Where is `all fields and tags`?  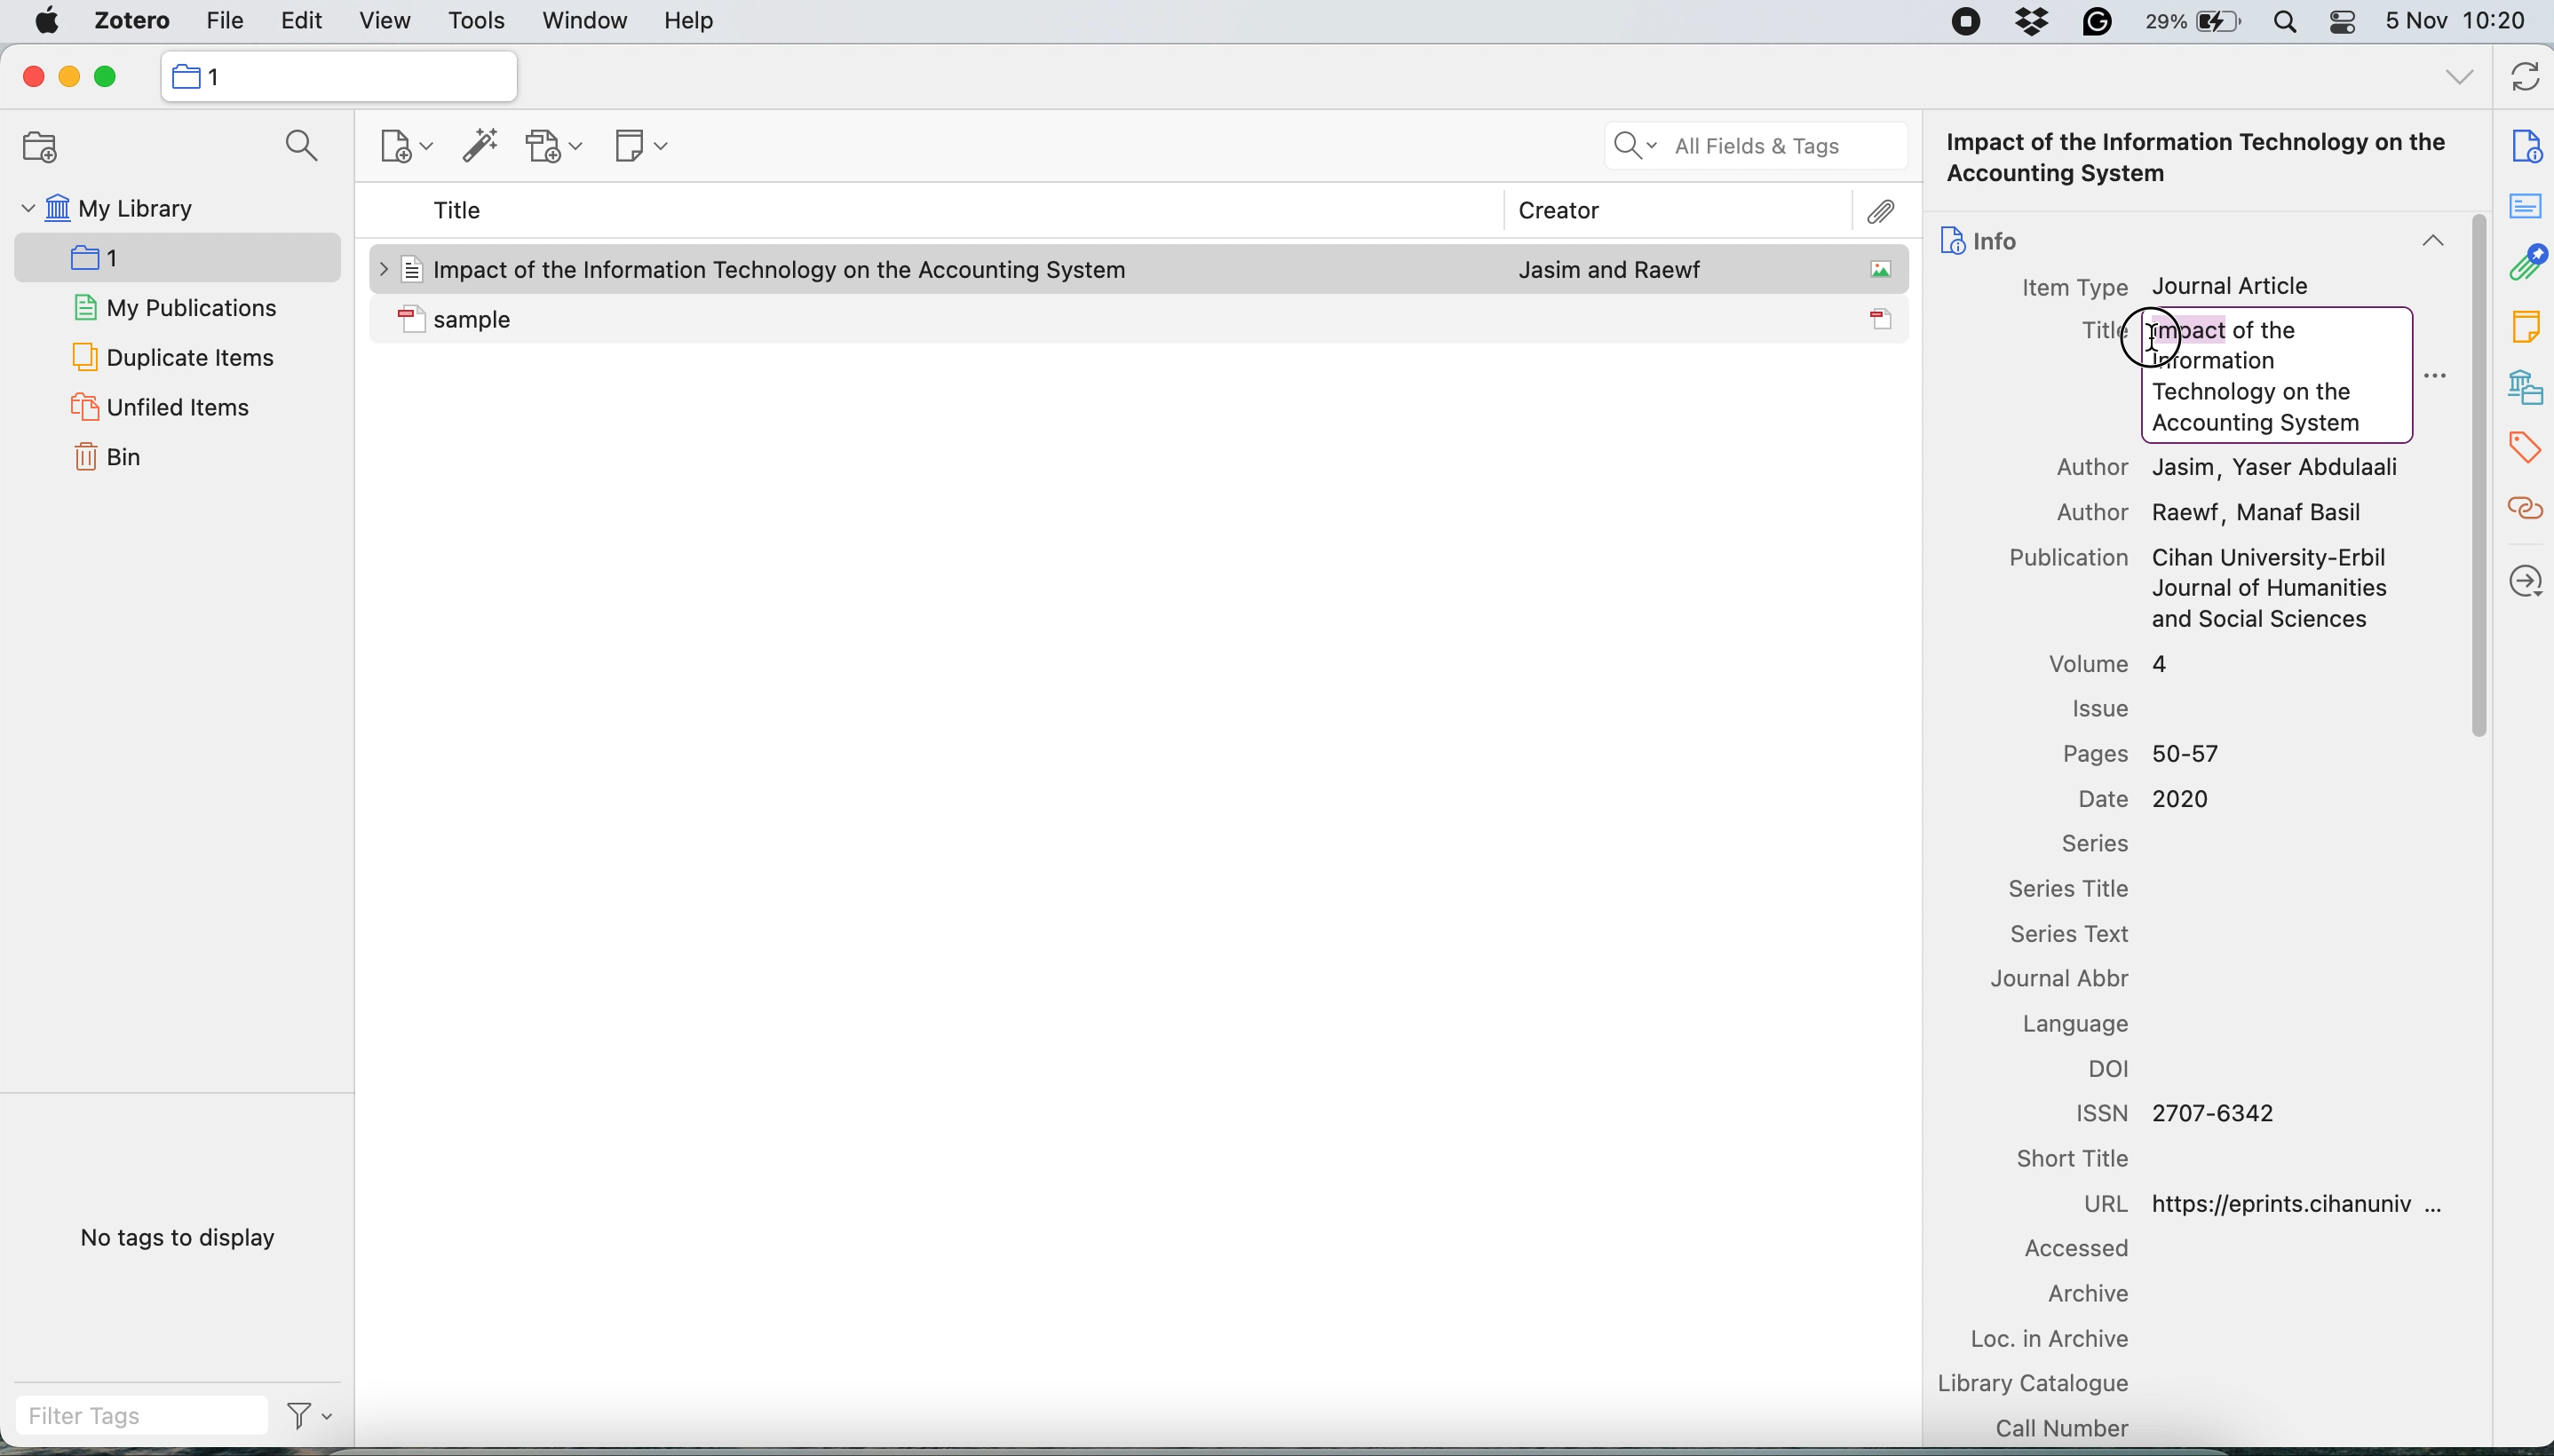
all fields and tags is located at coordinates (1750, 146).